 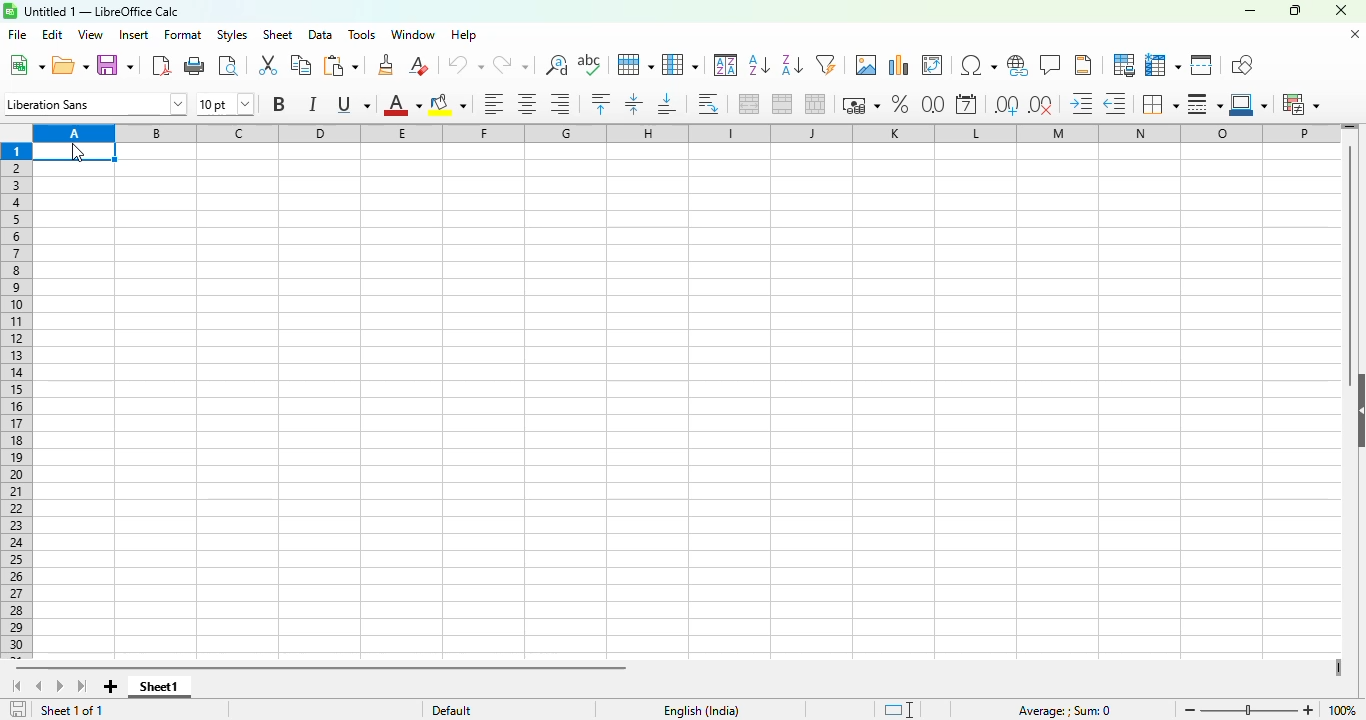 What do you see at coordinates (601, 103) in the screenshot?
I see `align top` at bounding box center [601, 103].